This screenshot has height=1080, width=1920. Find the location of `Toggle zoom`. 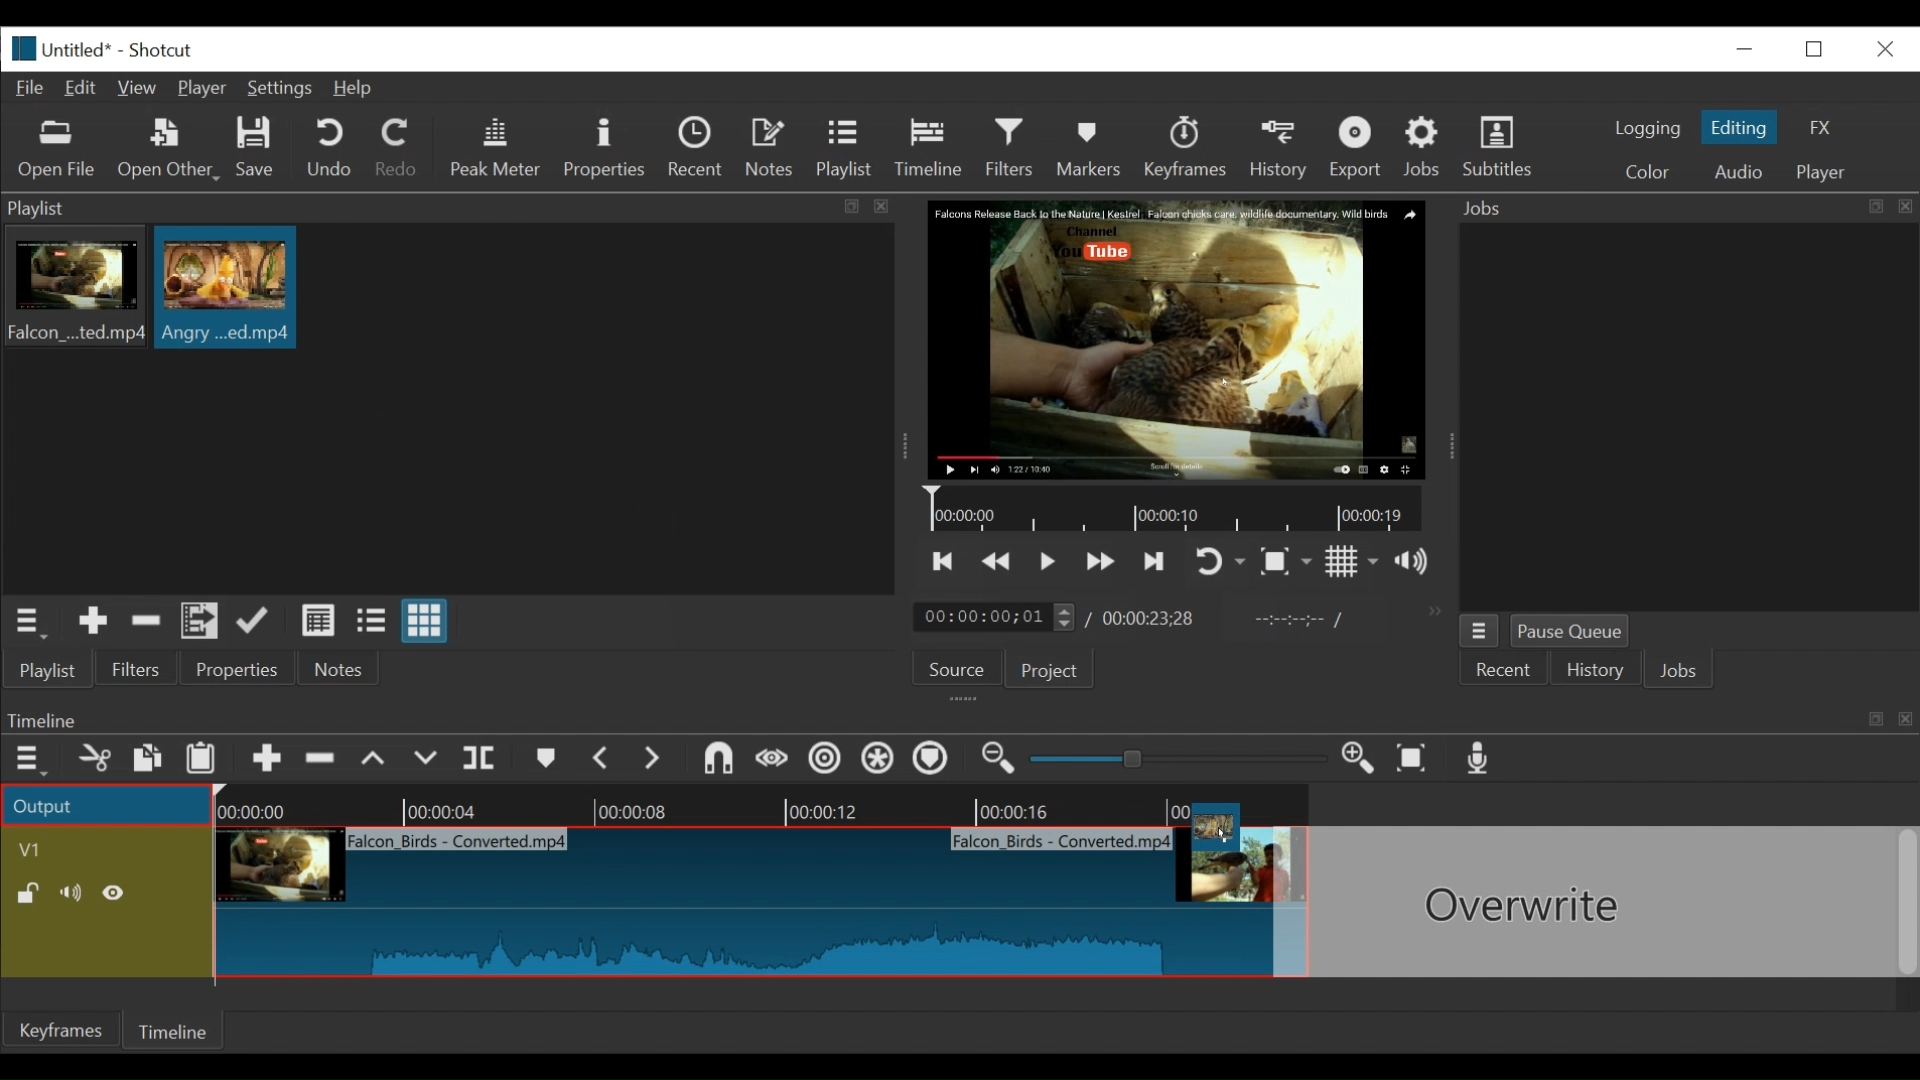

Toggle zoom is located at coordinates (1285, 563).